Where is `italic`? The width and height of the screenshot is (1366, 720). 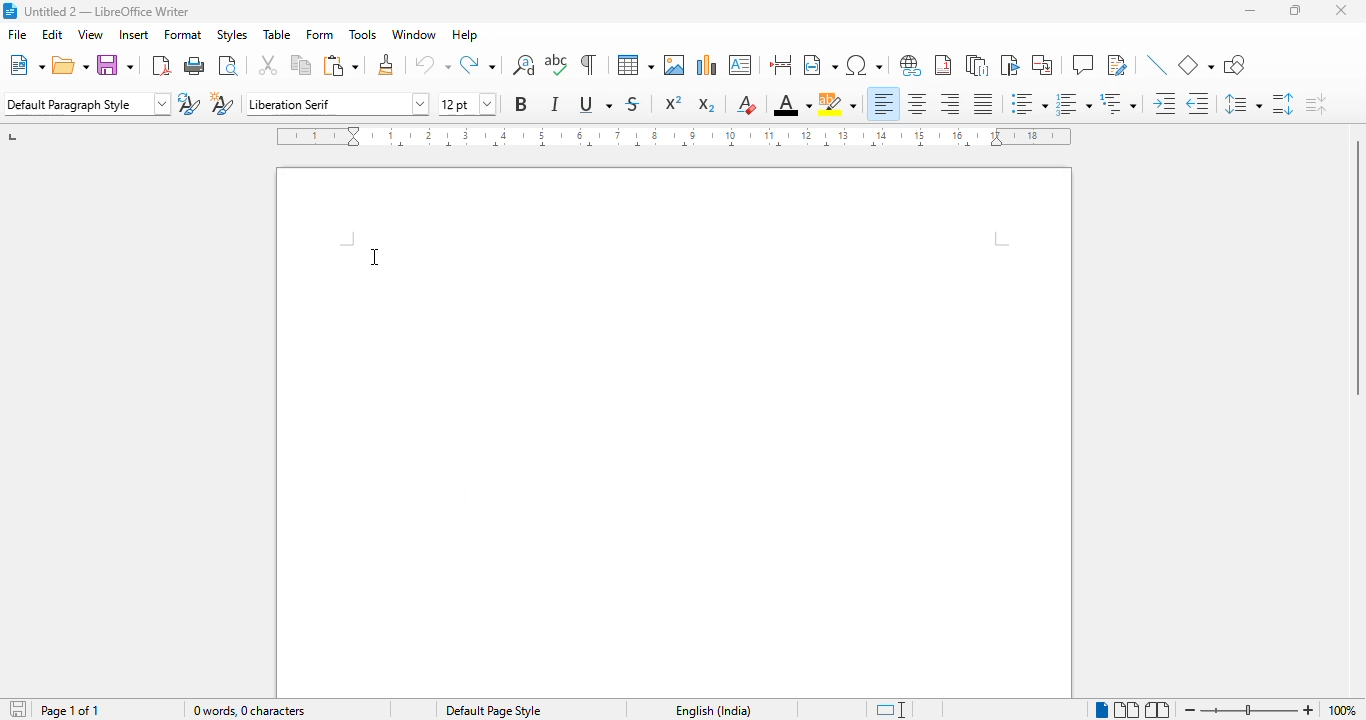
italic is located at coordinates (553, 104).